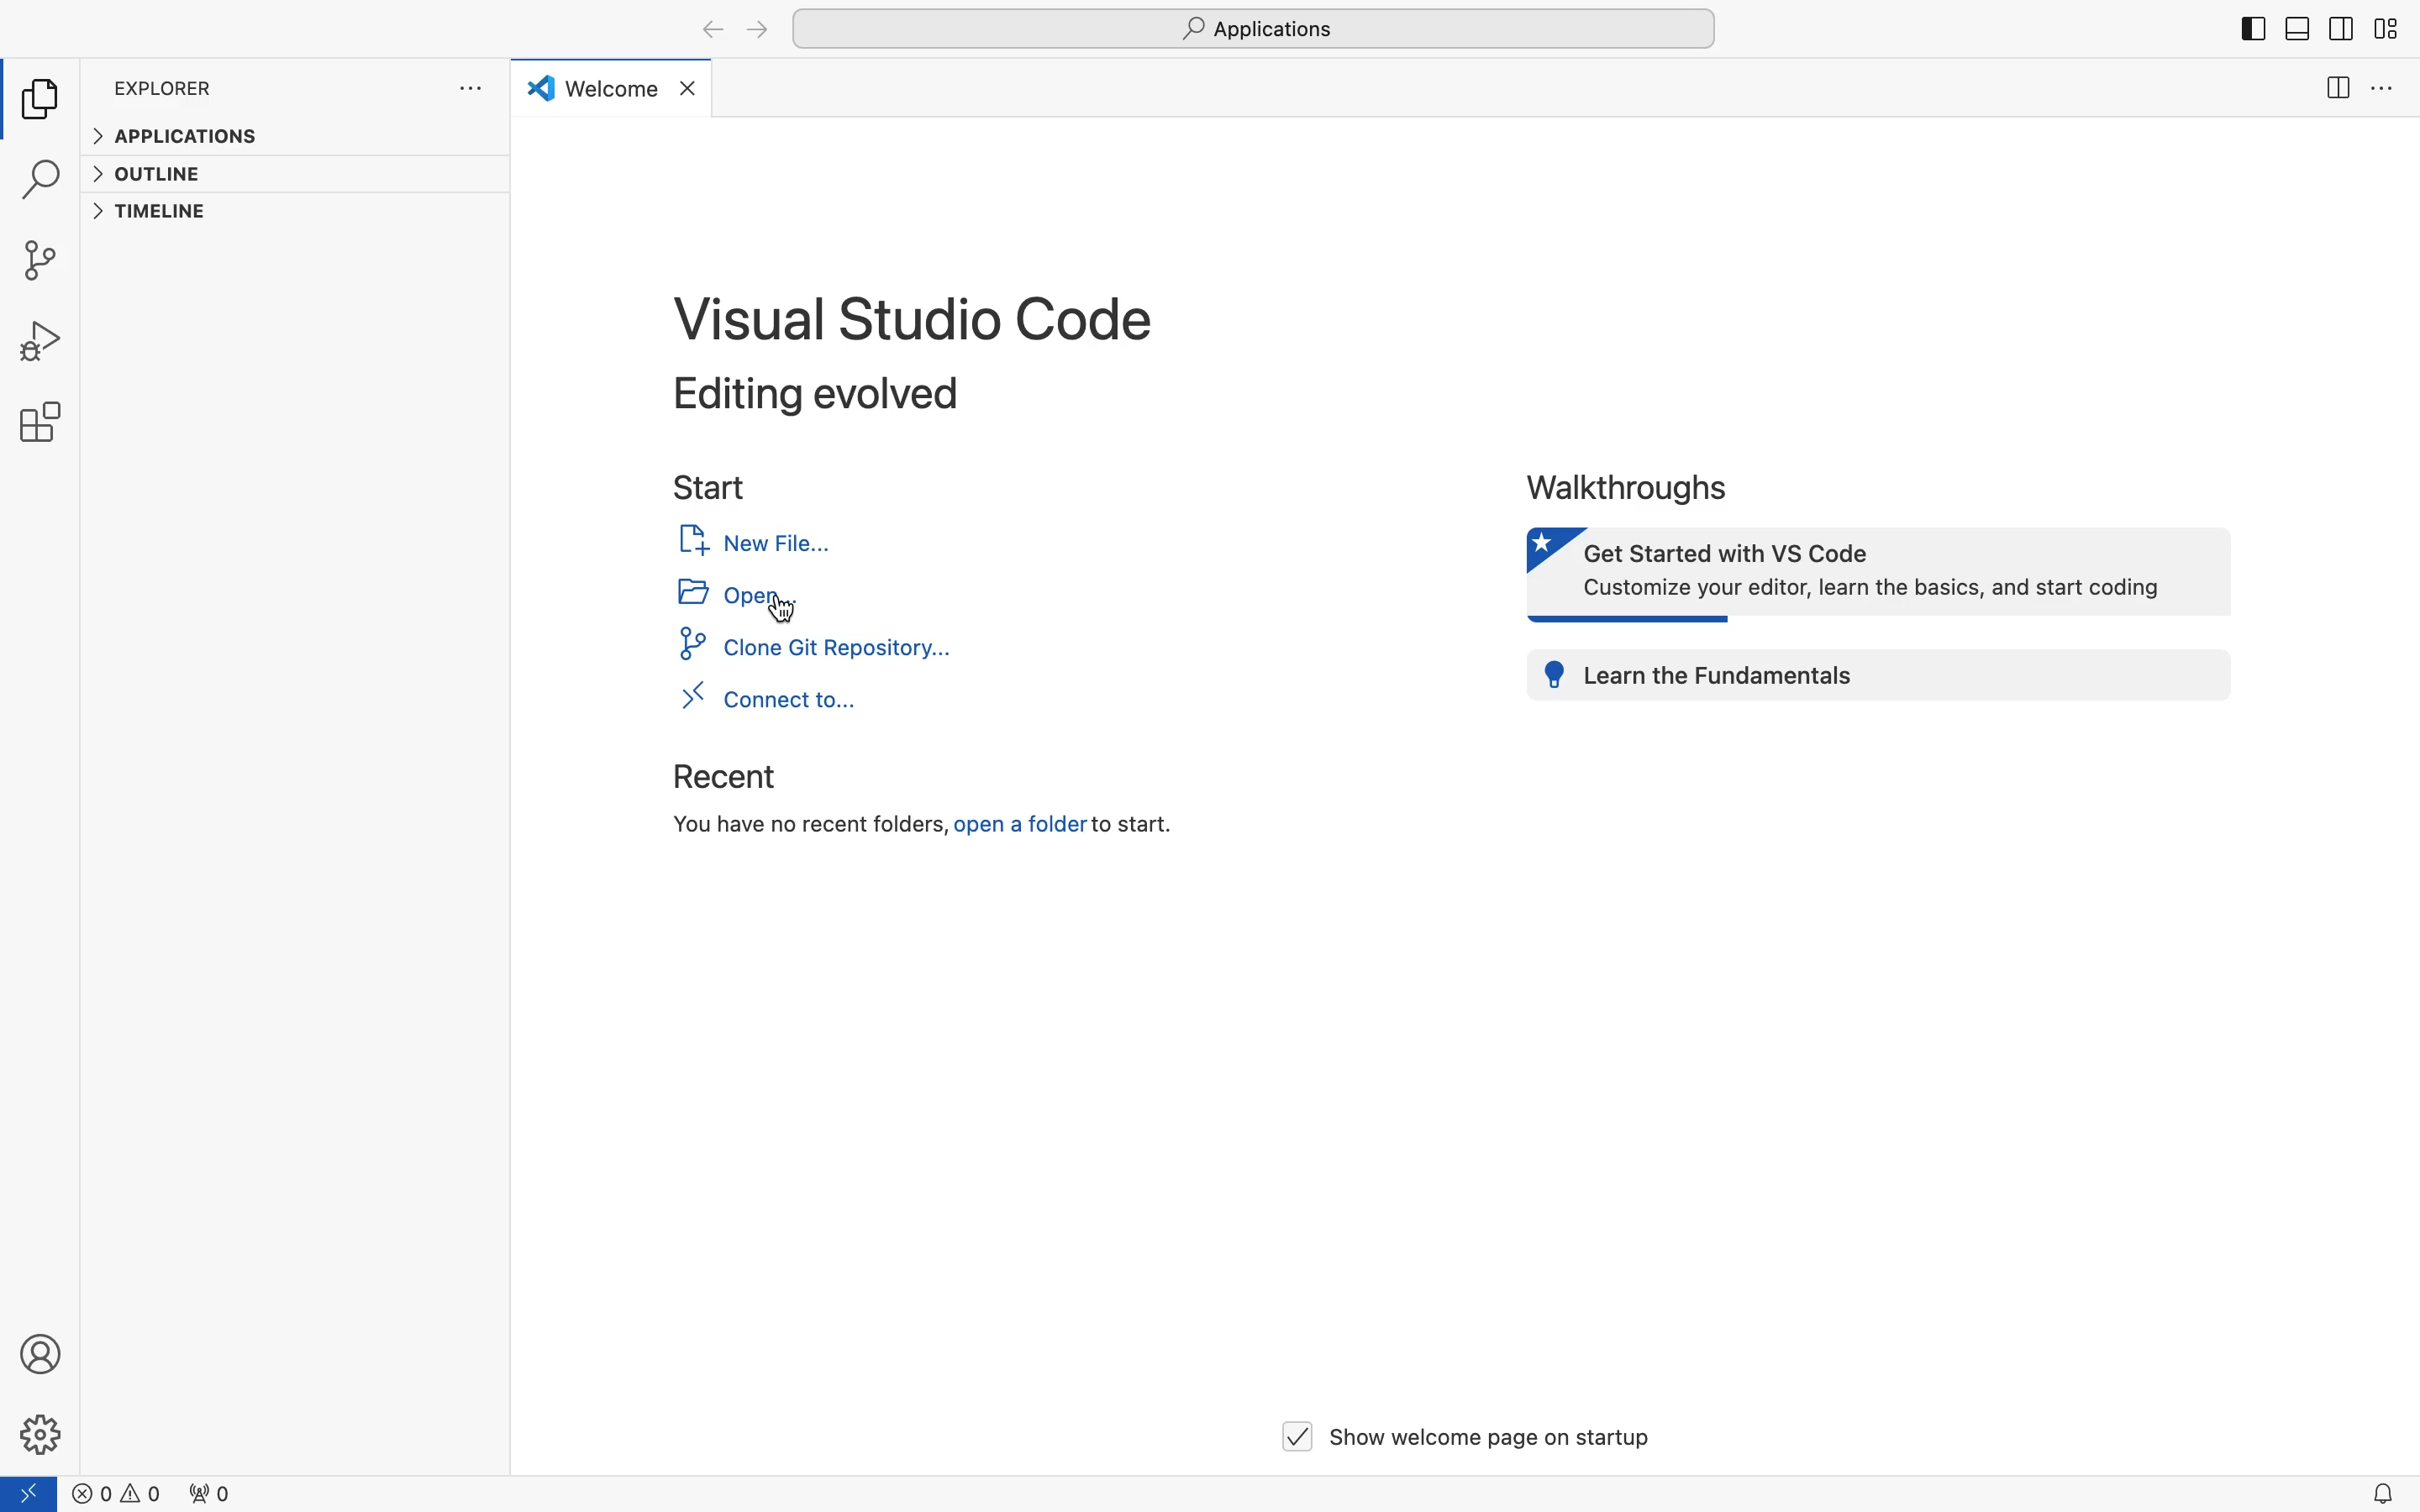 The height and width of the screenshot is (1512, 2420). I want to click on more options, so click(474, 91).